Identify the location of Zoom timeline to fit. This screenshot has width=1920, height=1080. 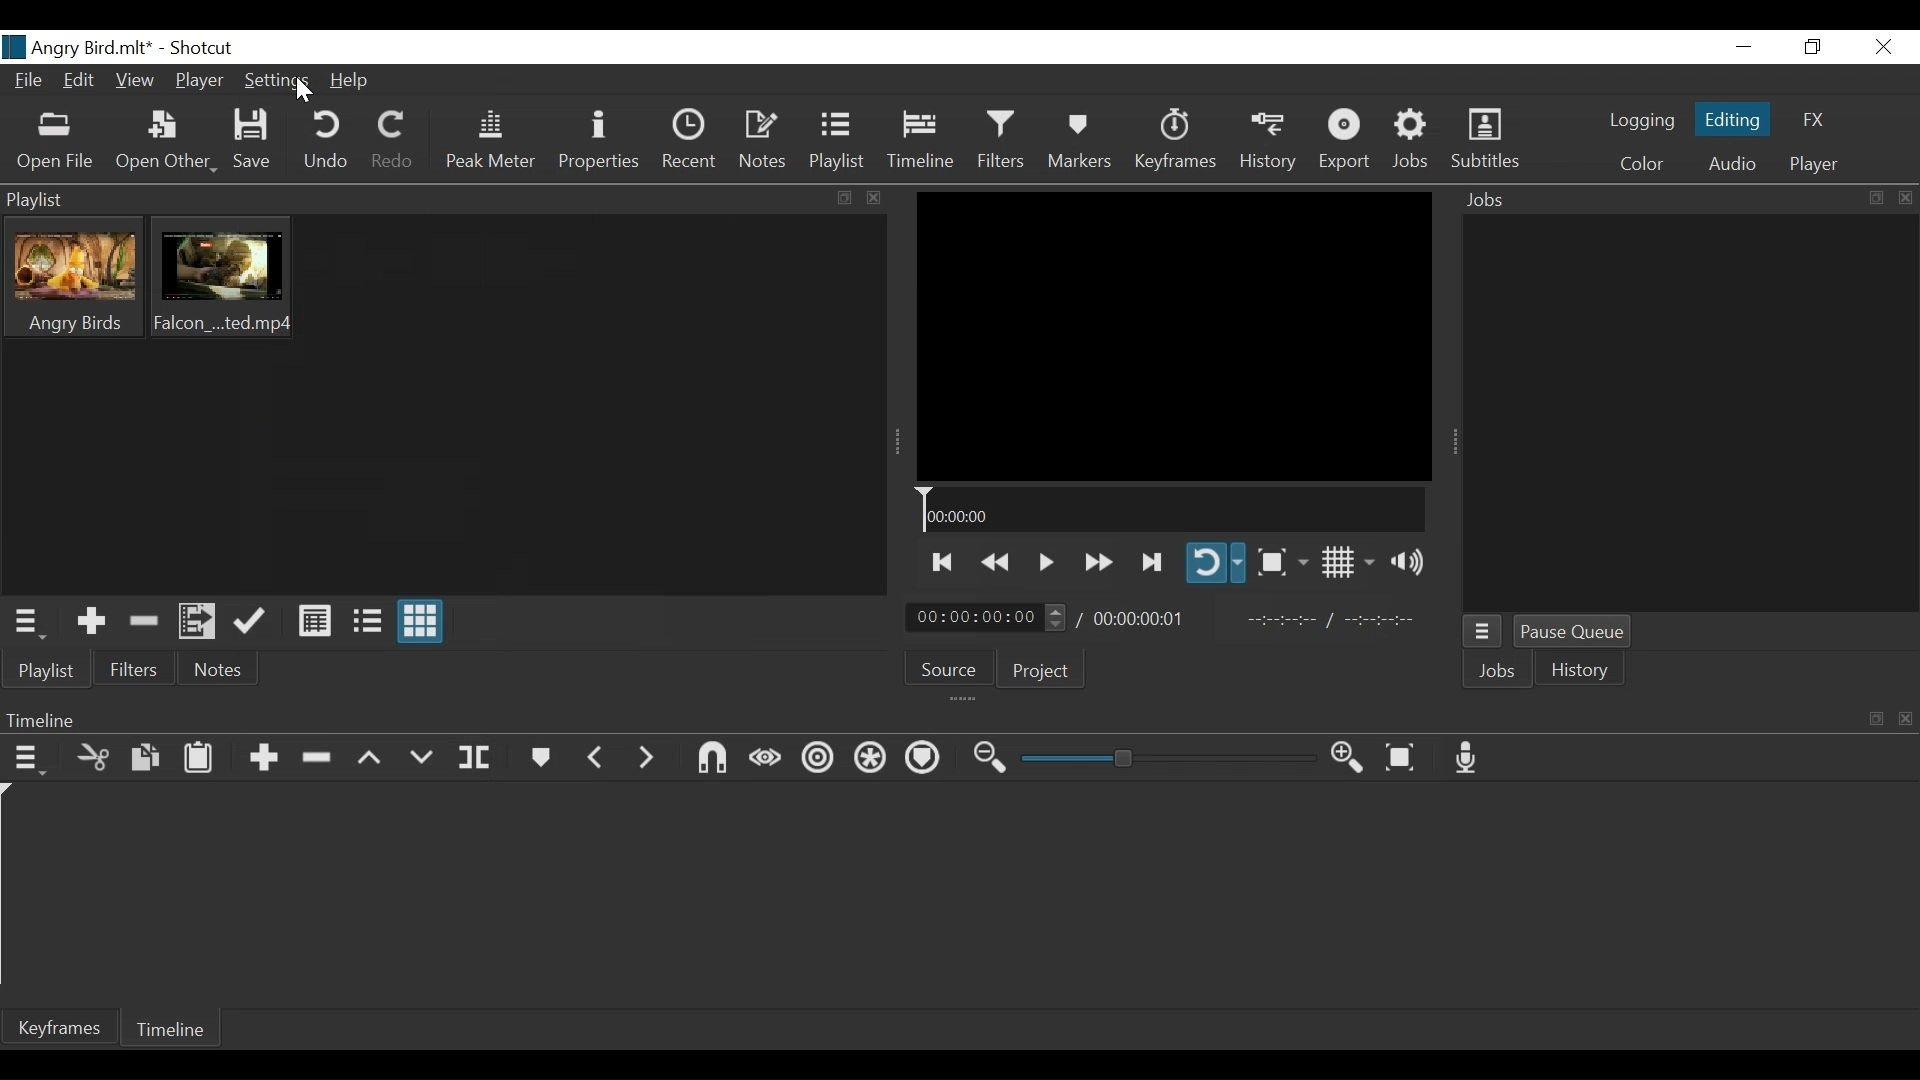
(1403, 758).